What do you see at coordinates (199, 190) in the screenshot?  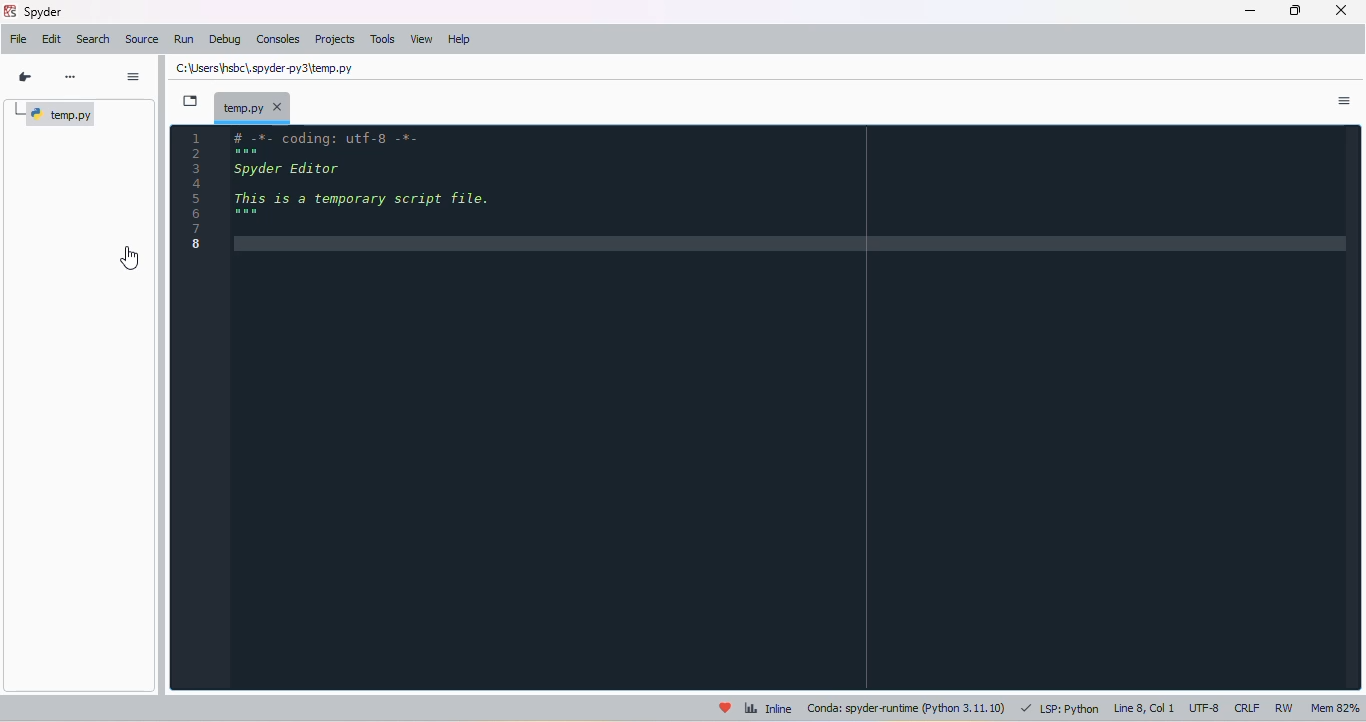 I see `line numbers` at bounding box center [199, 190].